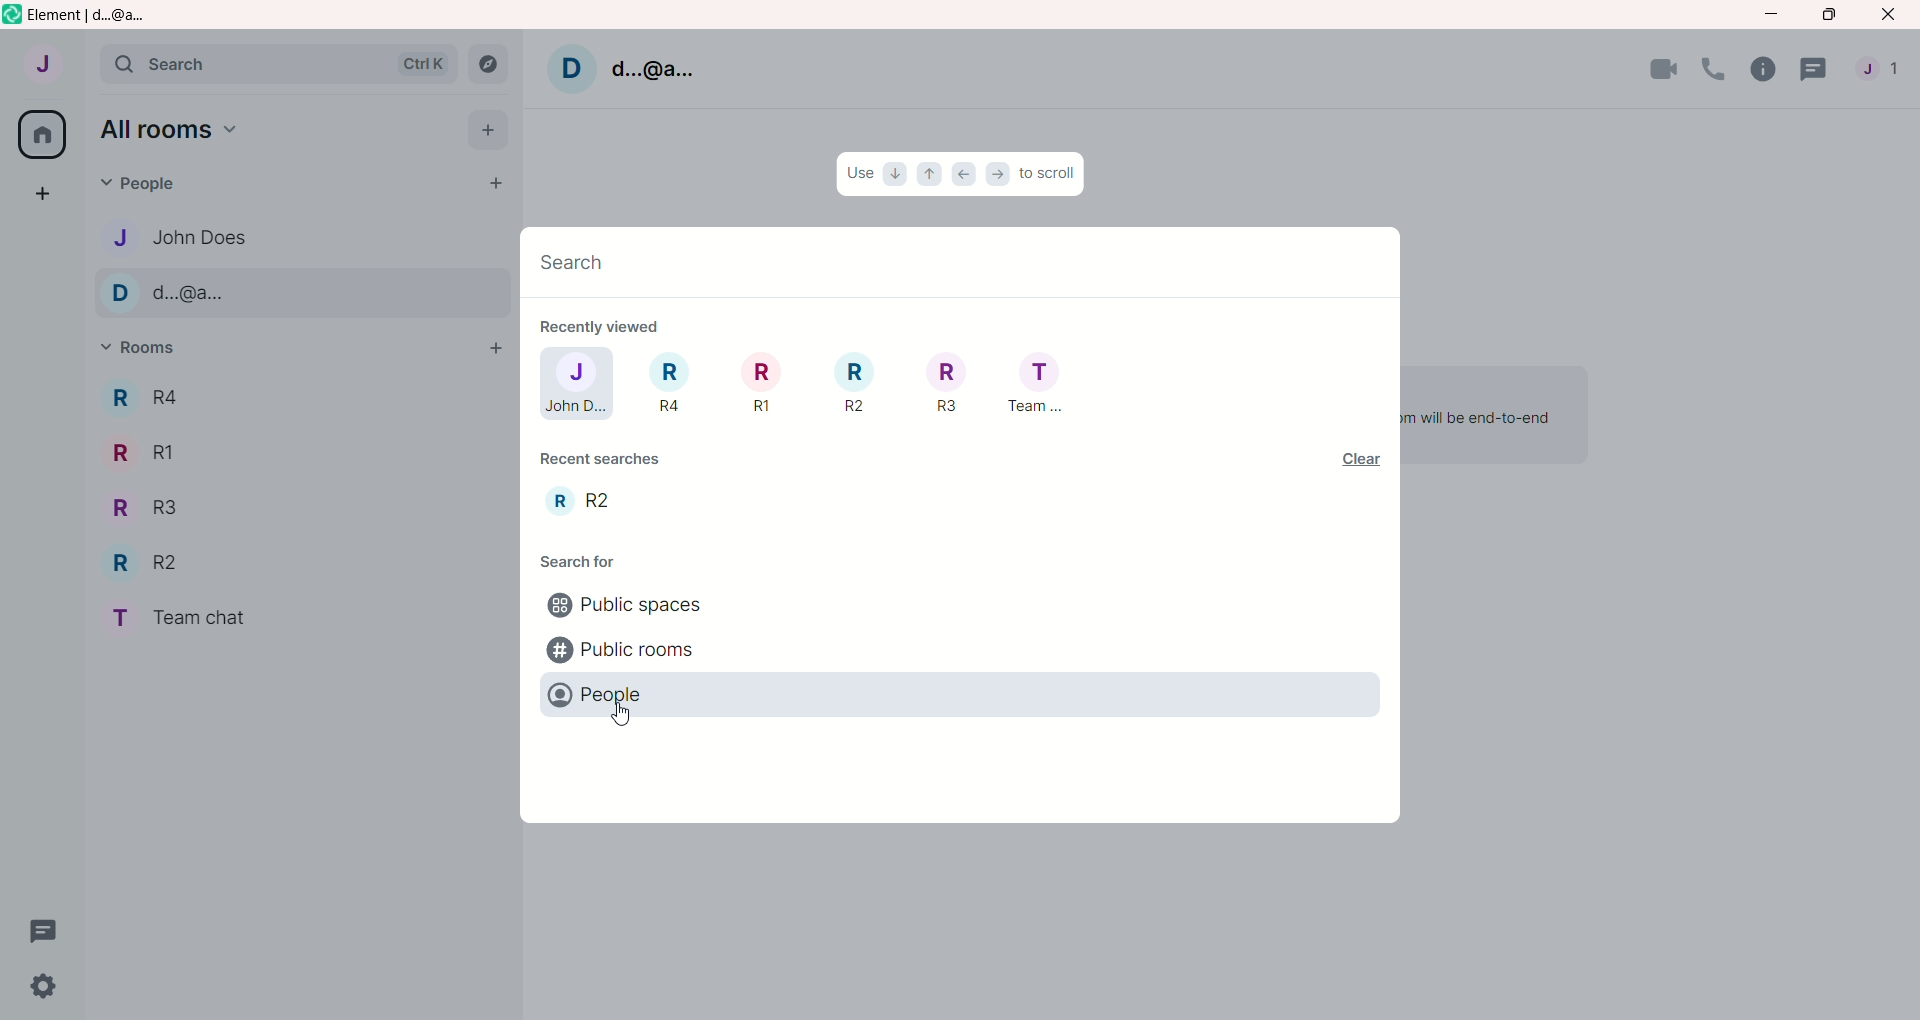  What do you see at coordinates (897, 173) in the screenshot?
I see `down arrow icon` at bounding box center [897, 173].